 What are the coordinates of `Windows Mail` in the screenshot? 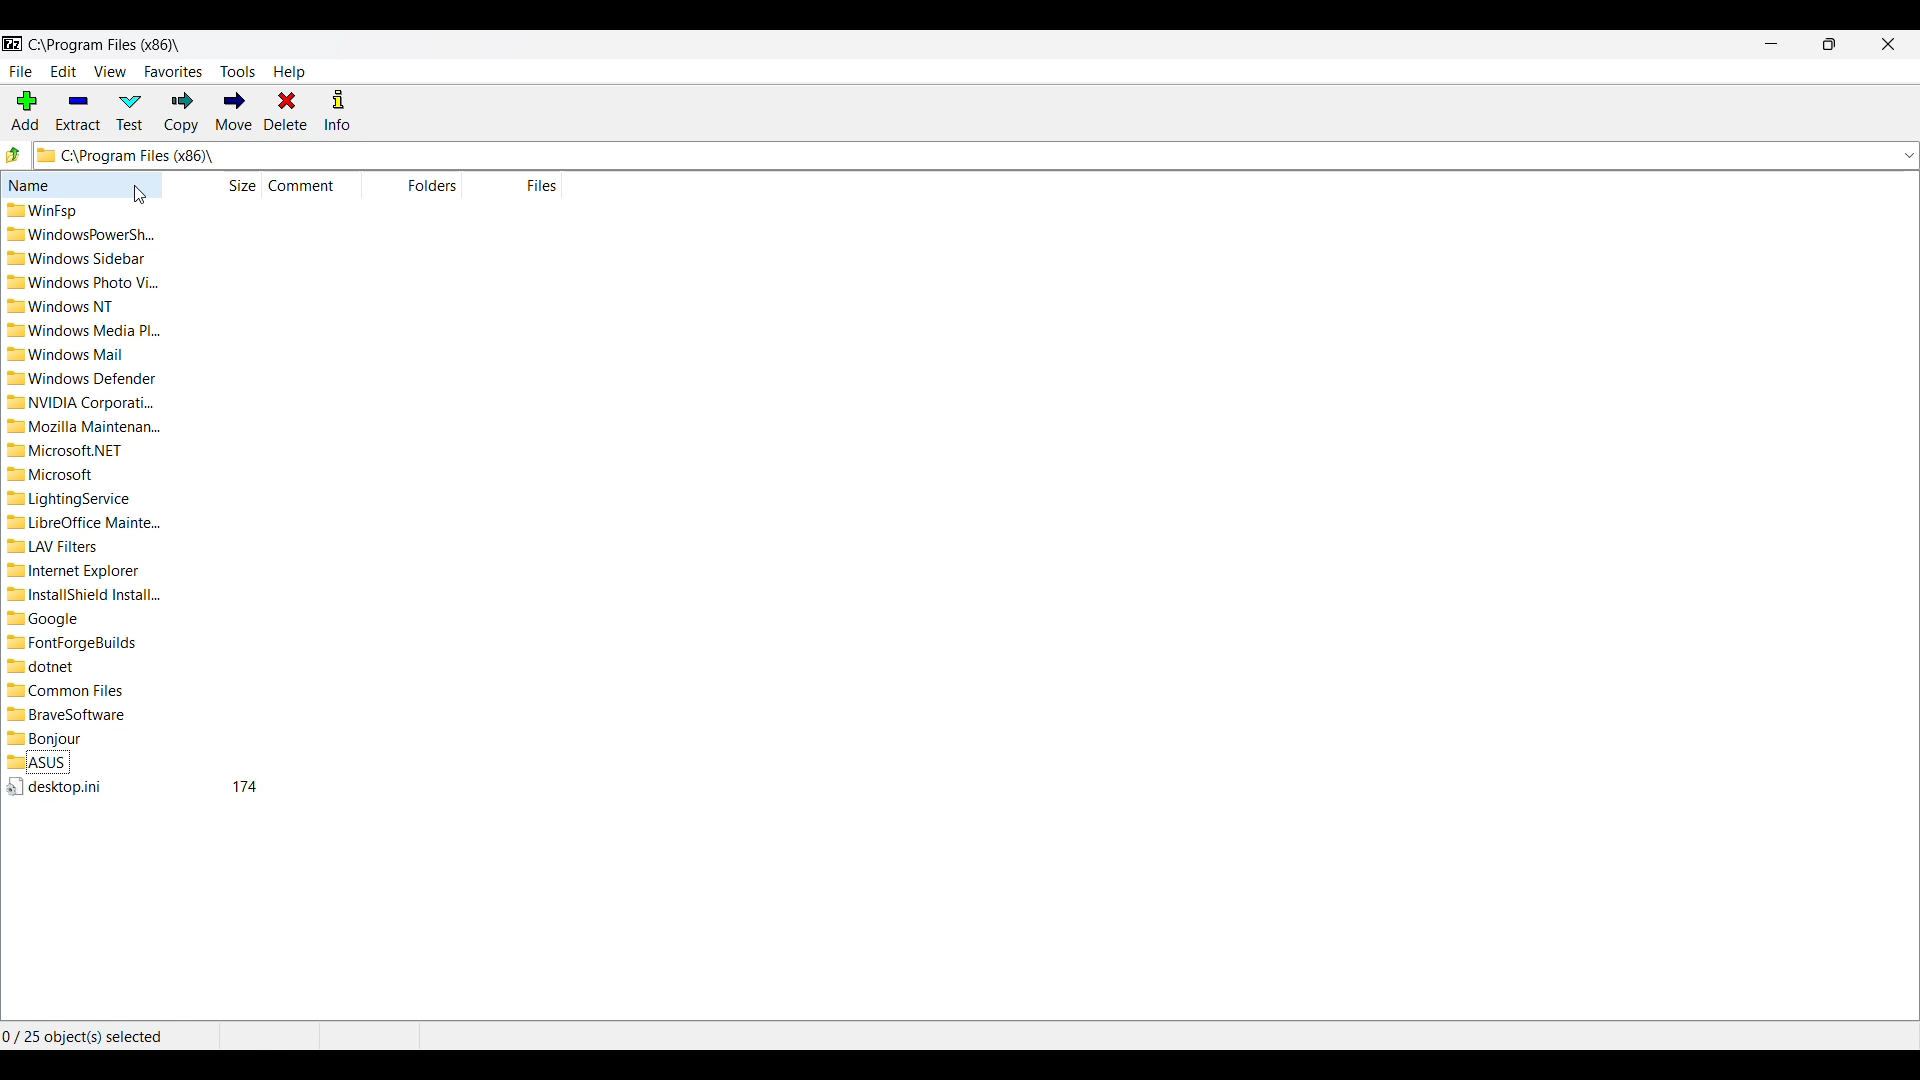 It's located at (80, 352).